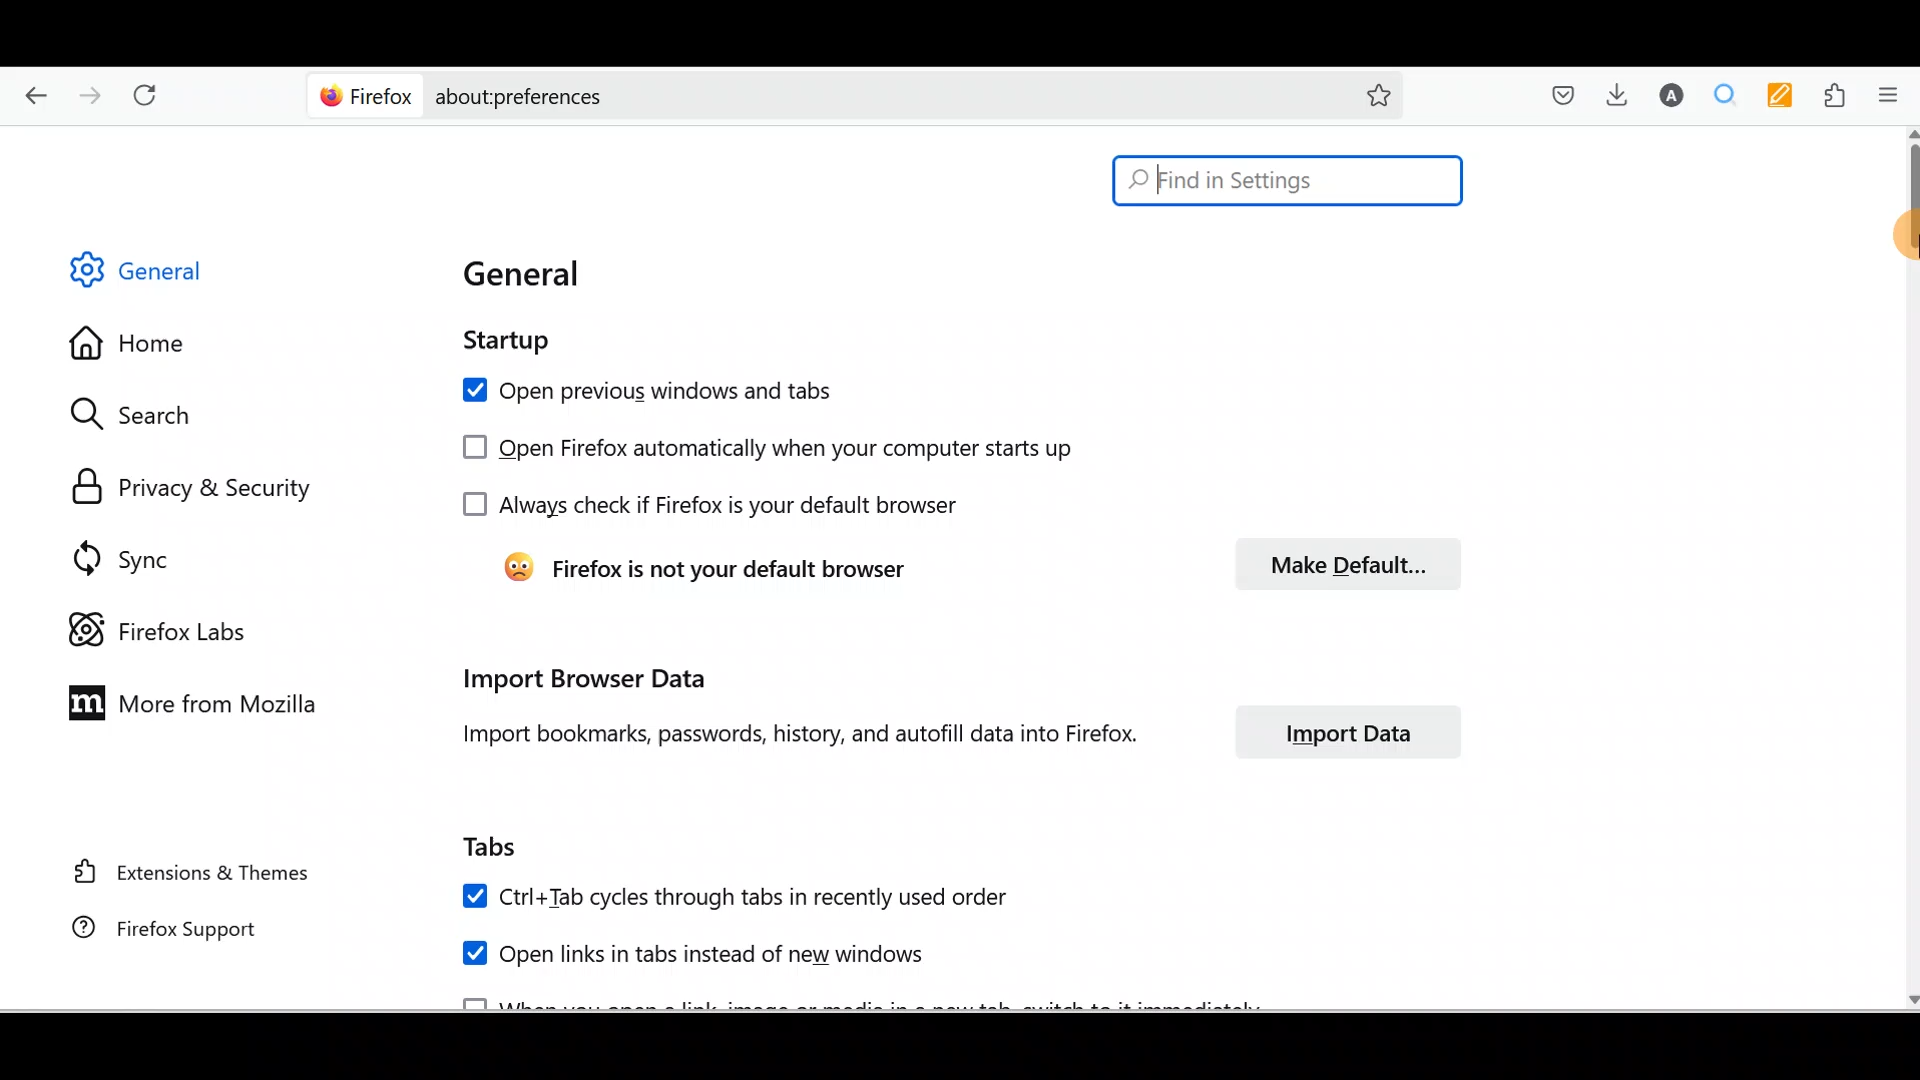 The width and height of the screenshot is (1920, 1080). What do you see at coordinates (785, 739) in the screenshot?
I see `Import bookmarks, passwords, history and autofill data into Firefox` at bounding box center [785, 739].